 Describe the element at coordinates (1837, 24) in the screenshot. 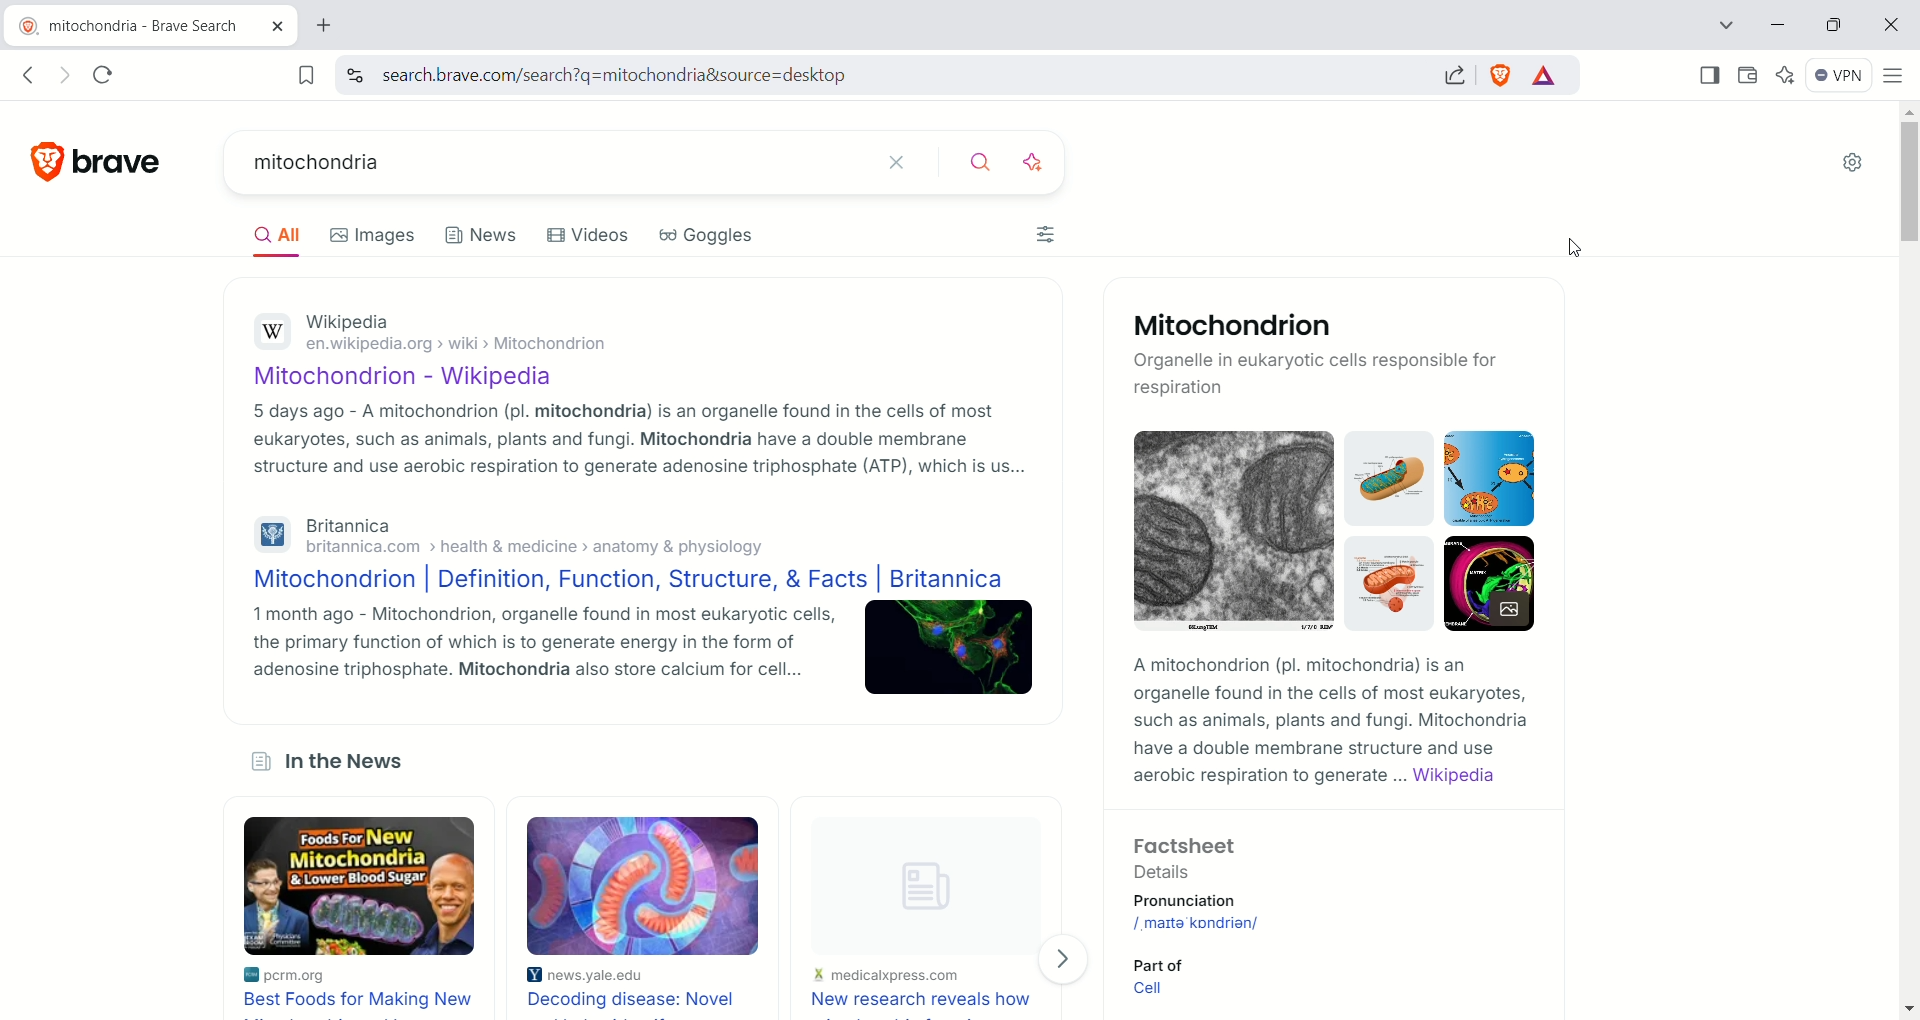

I see `Restore down` at that location.